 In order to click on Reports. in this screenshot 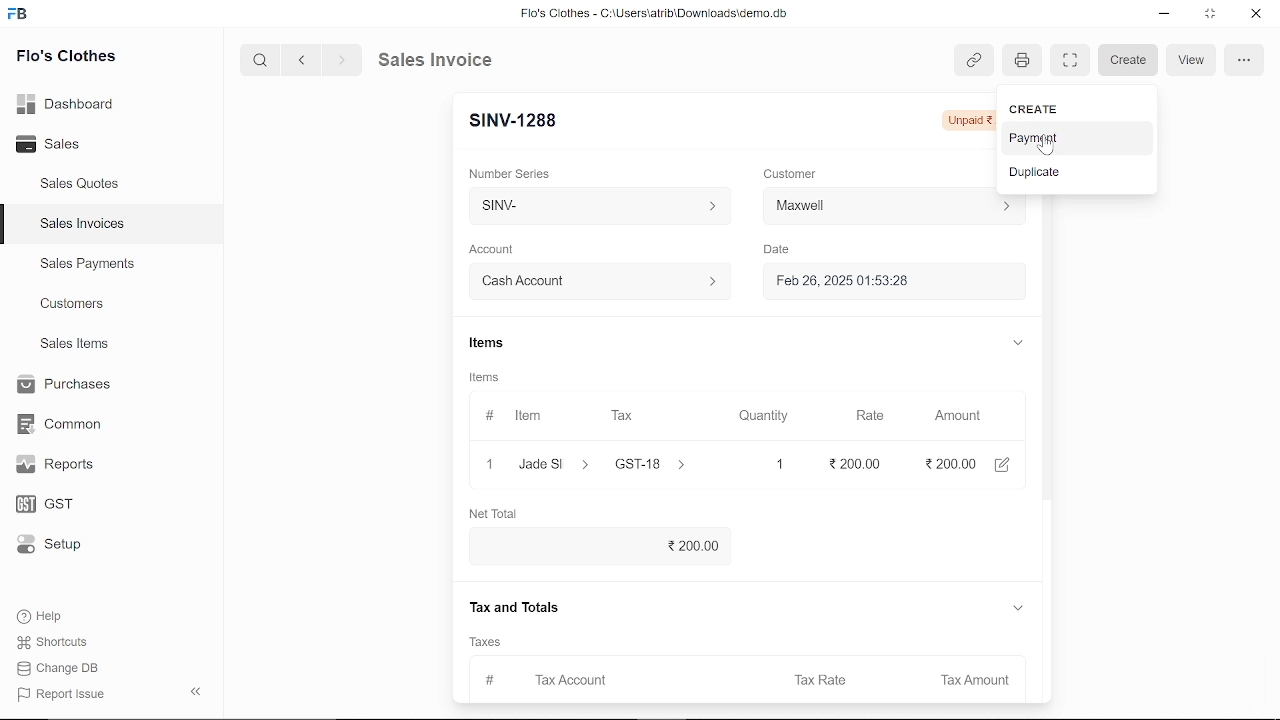, I will do `click(63, 464)`.